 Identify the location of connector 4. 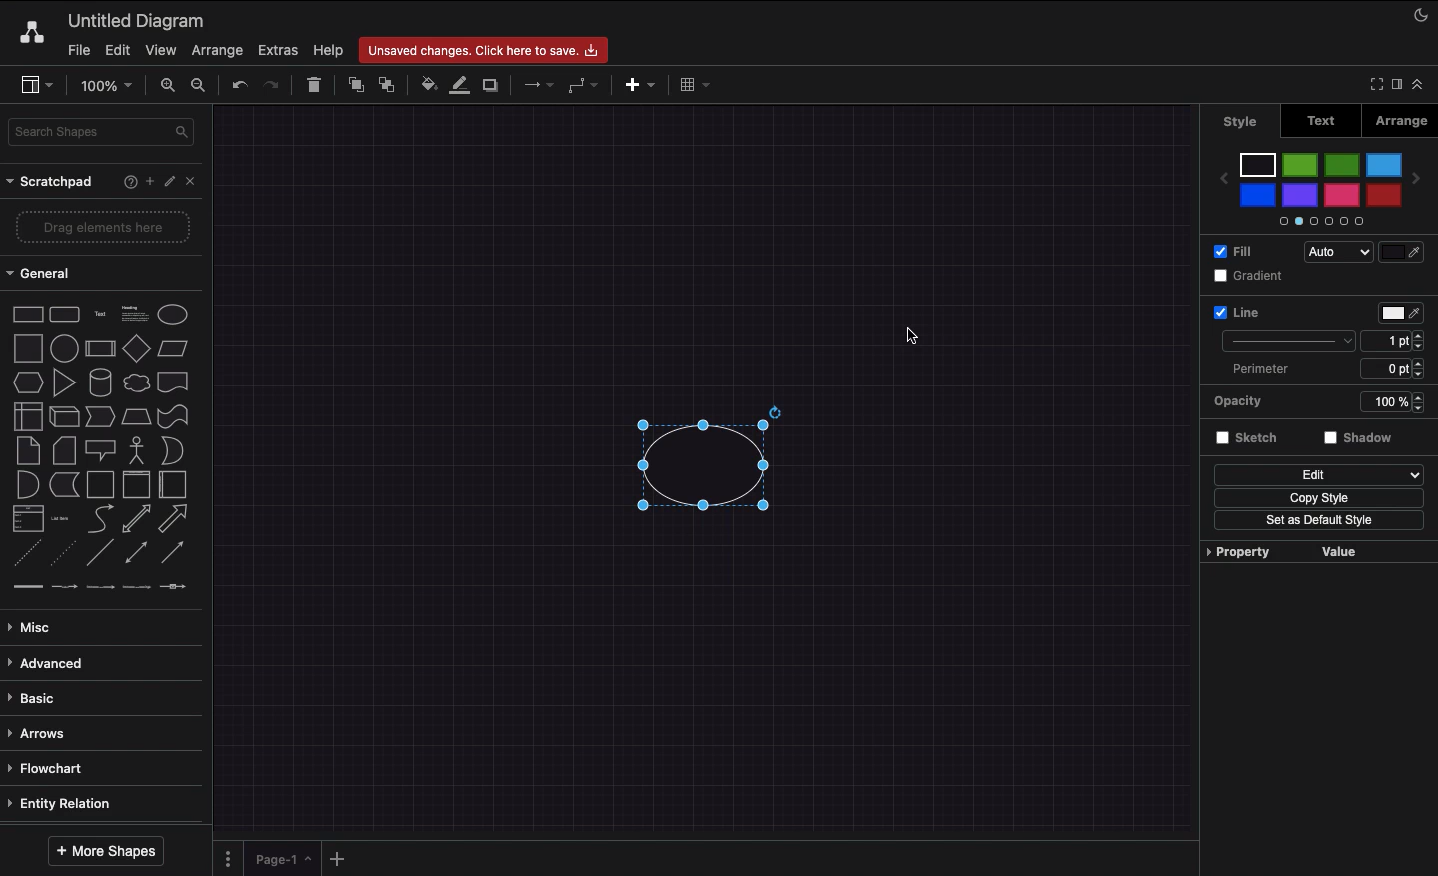
(138, 585).